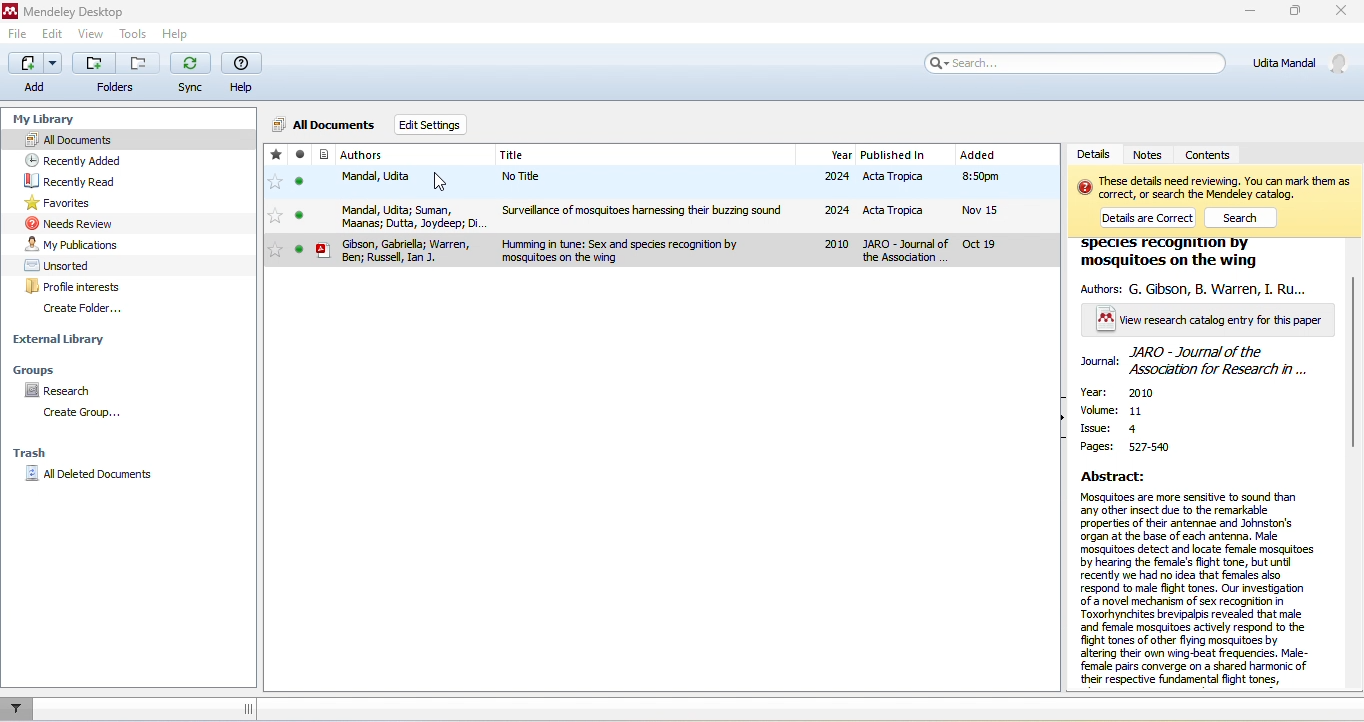 This screenshot has height=722, width=1364. Describe the element at coordinates (908, 181) in the screenshot. I see `acta tropica` at that location.